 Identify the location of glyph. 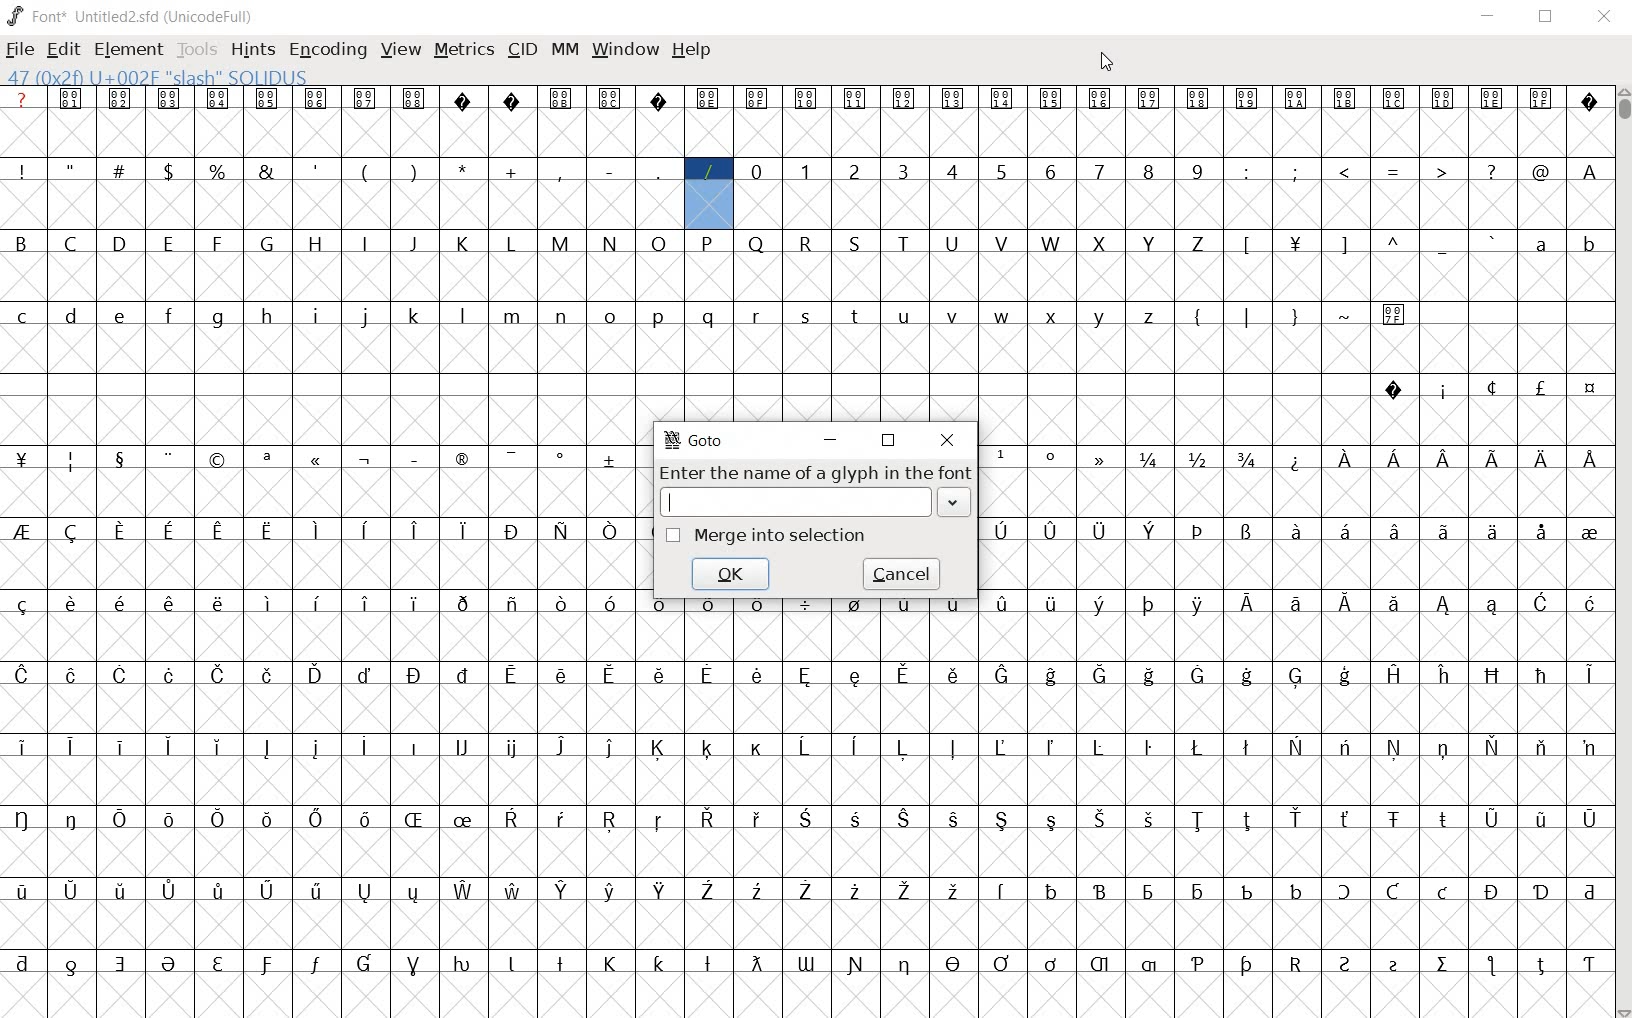
(120, 242).